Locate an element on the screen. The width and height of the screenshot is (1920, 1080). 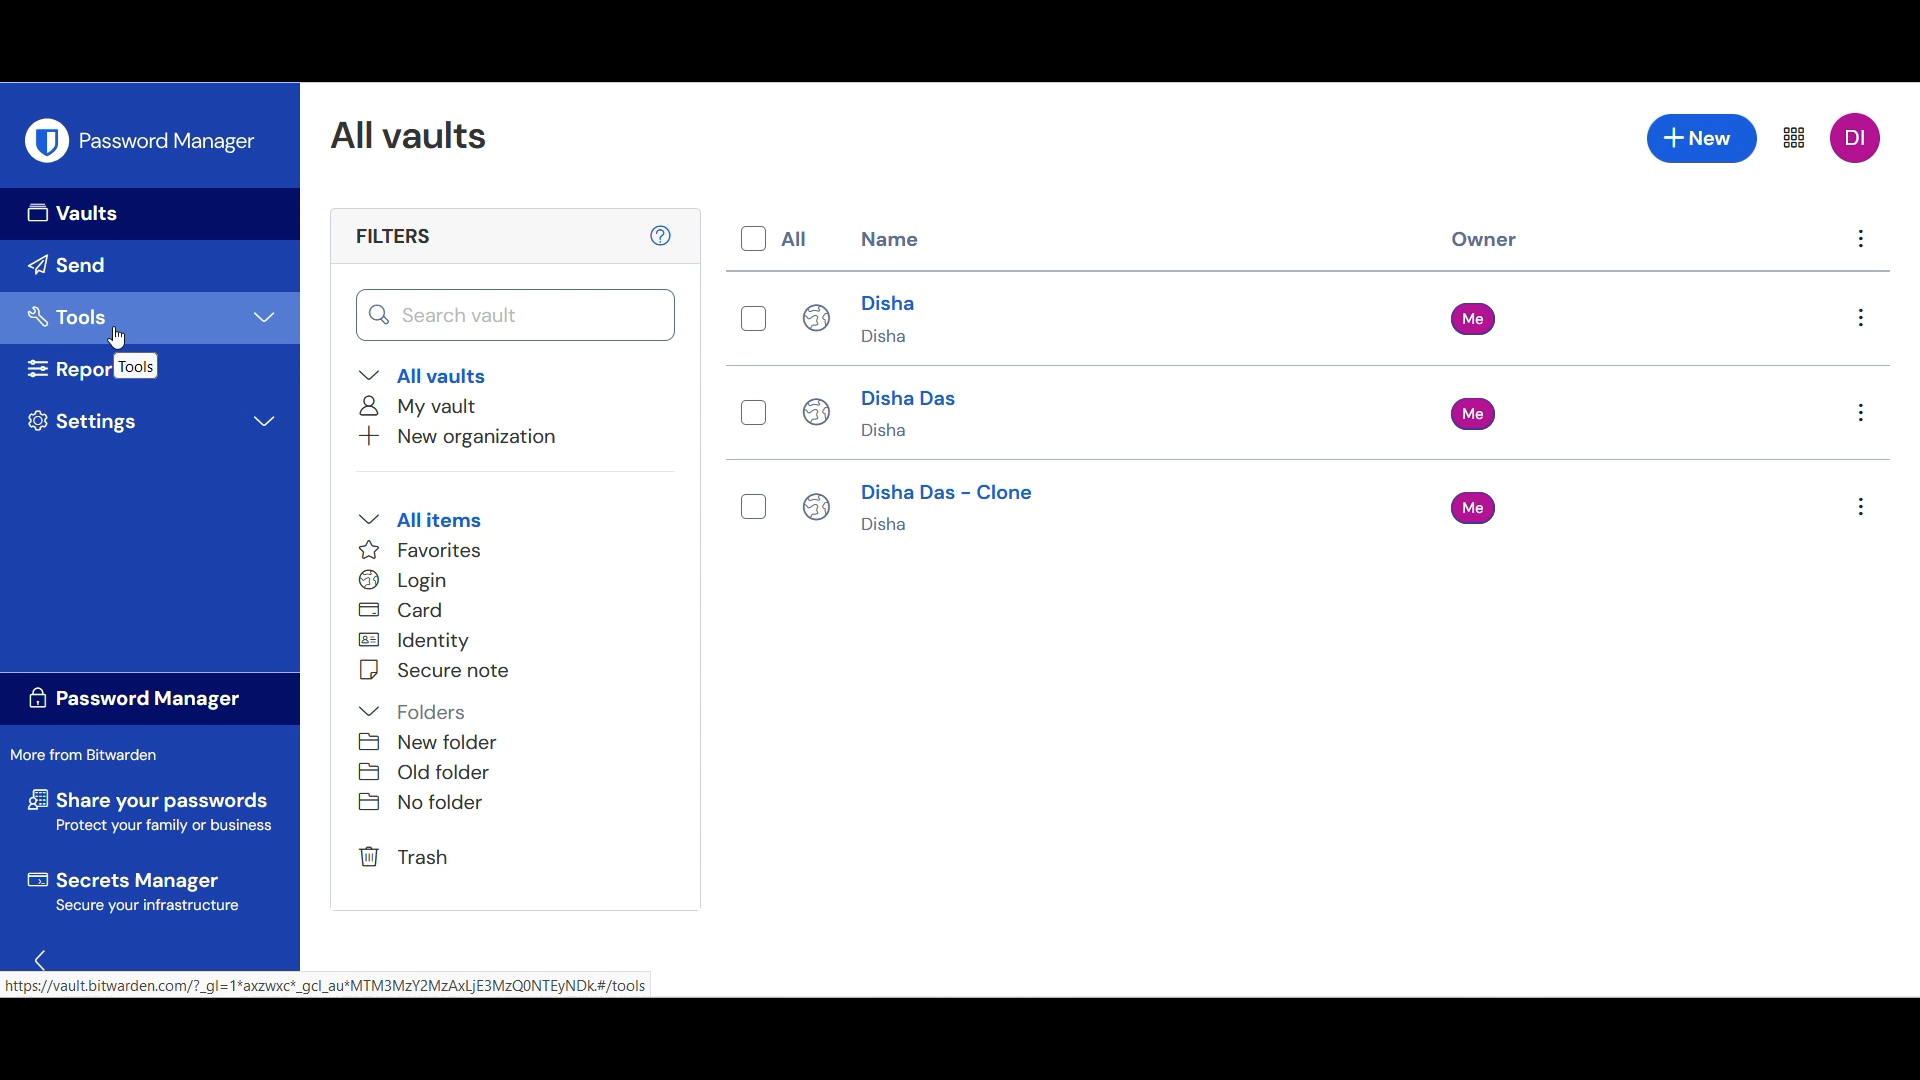
My vault is located at coordinates (423, 406).